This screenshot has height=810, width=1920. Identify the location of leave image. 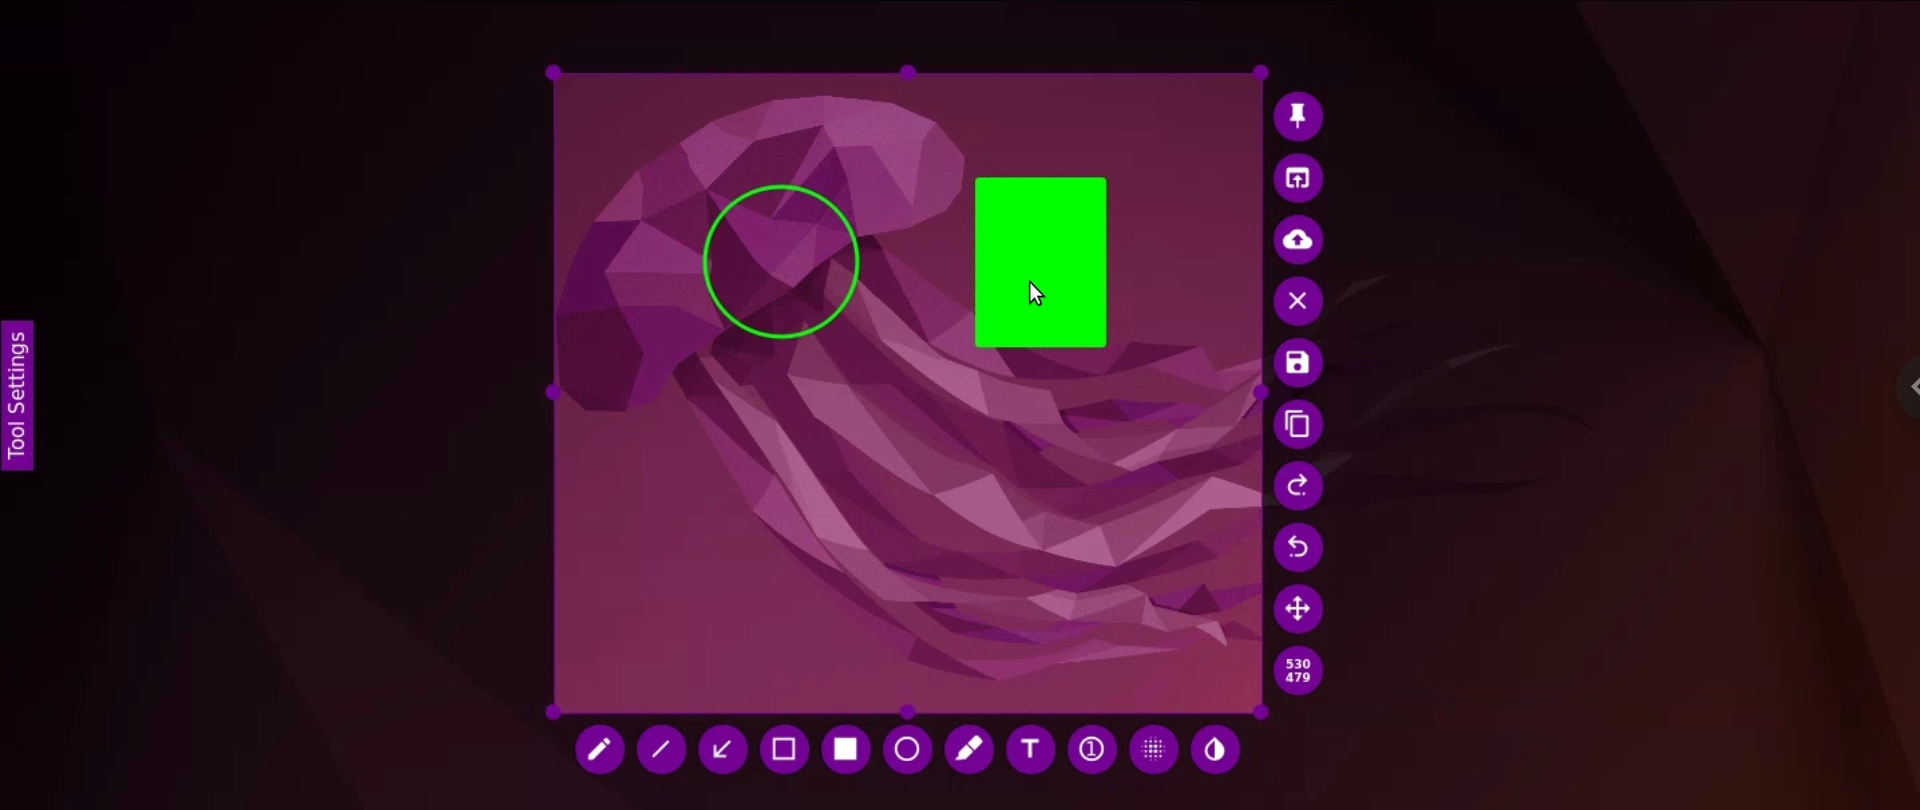
(1302, 303).